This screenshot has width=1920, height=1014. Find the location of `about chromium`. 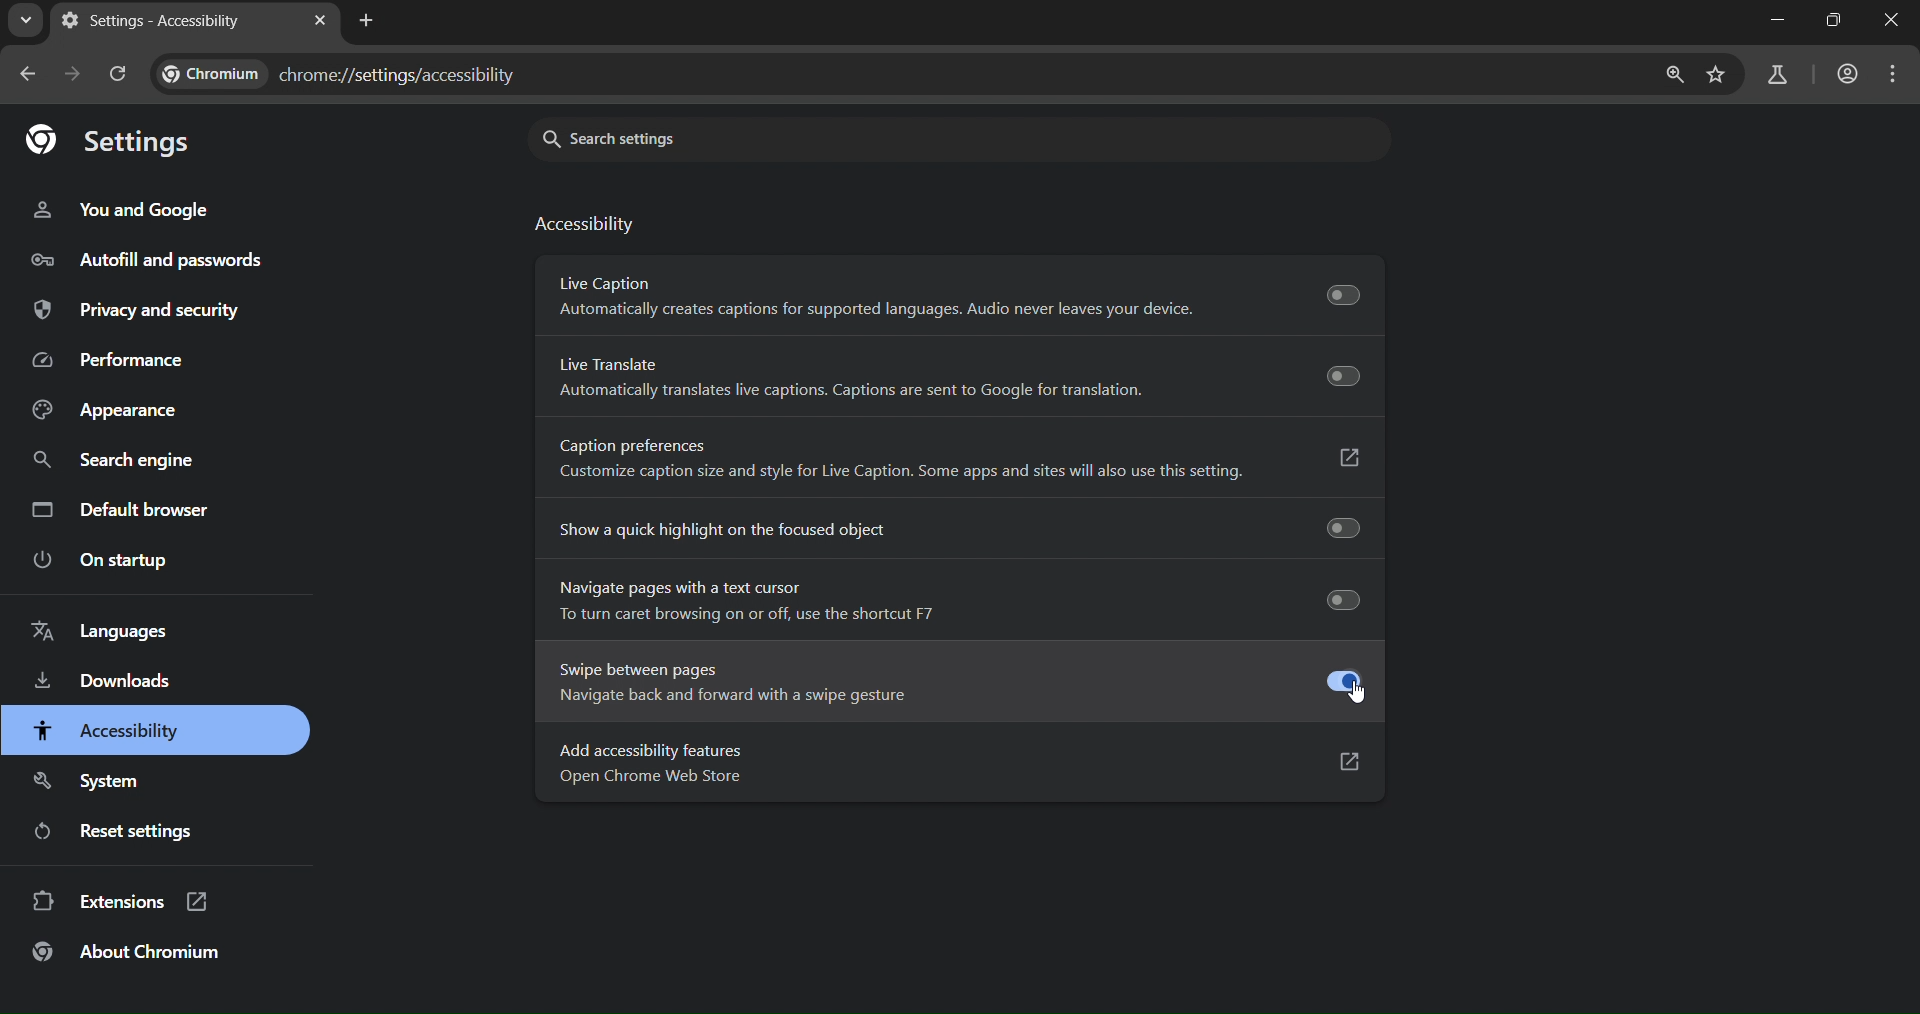

about chromium is located at coordinates (130, 958).